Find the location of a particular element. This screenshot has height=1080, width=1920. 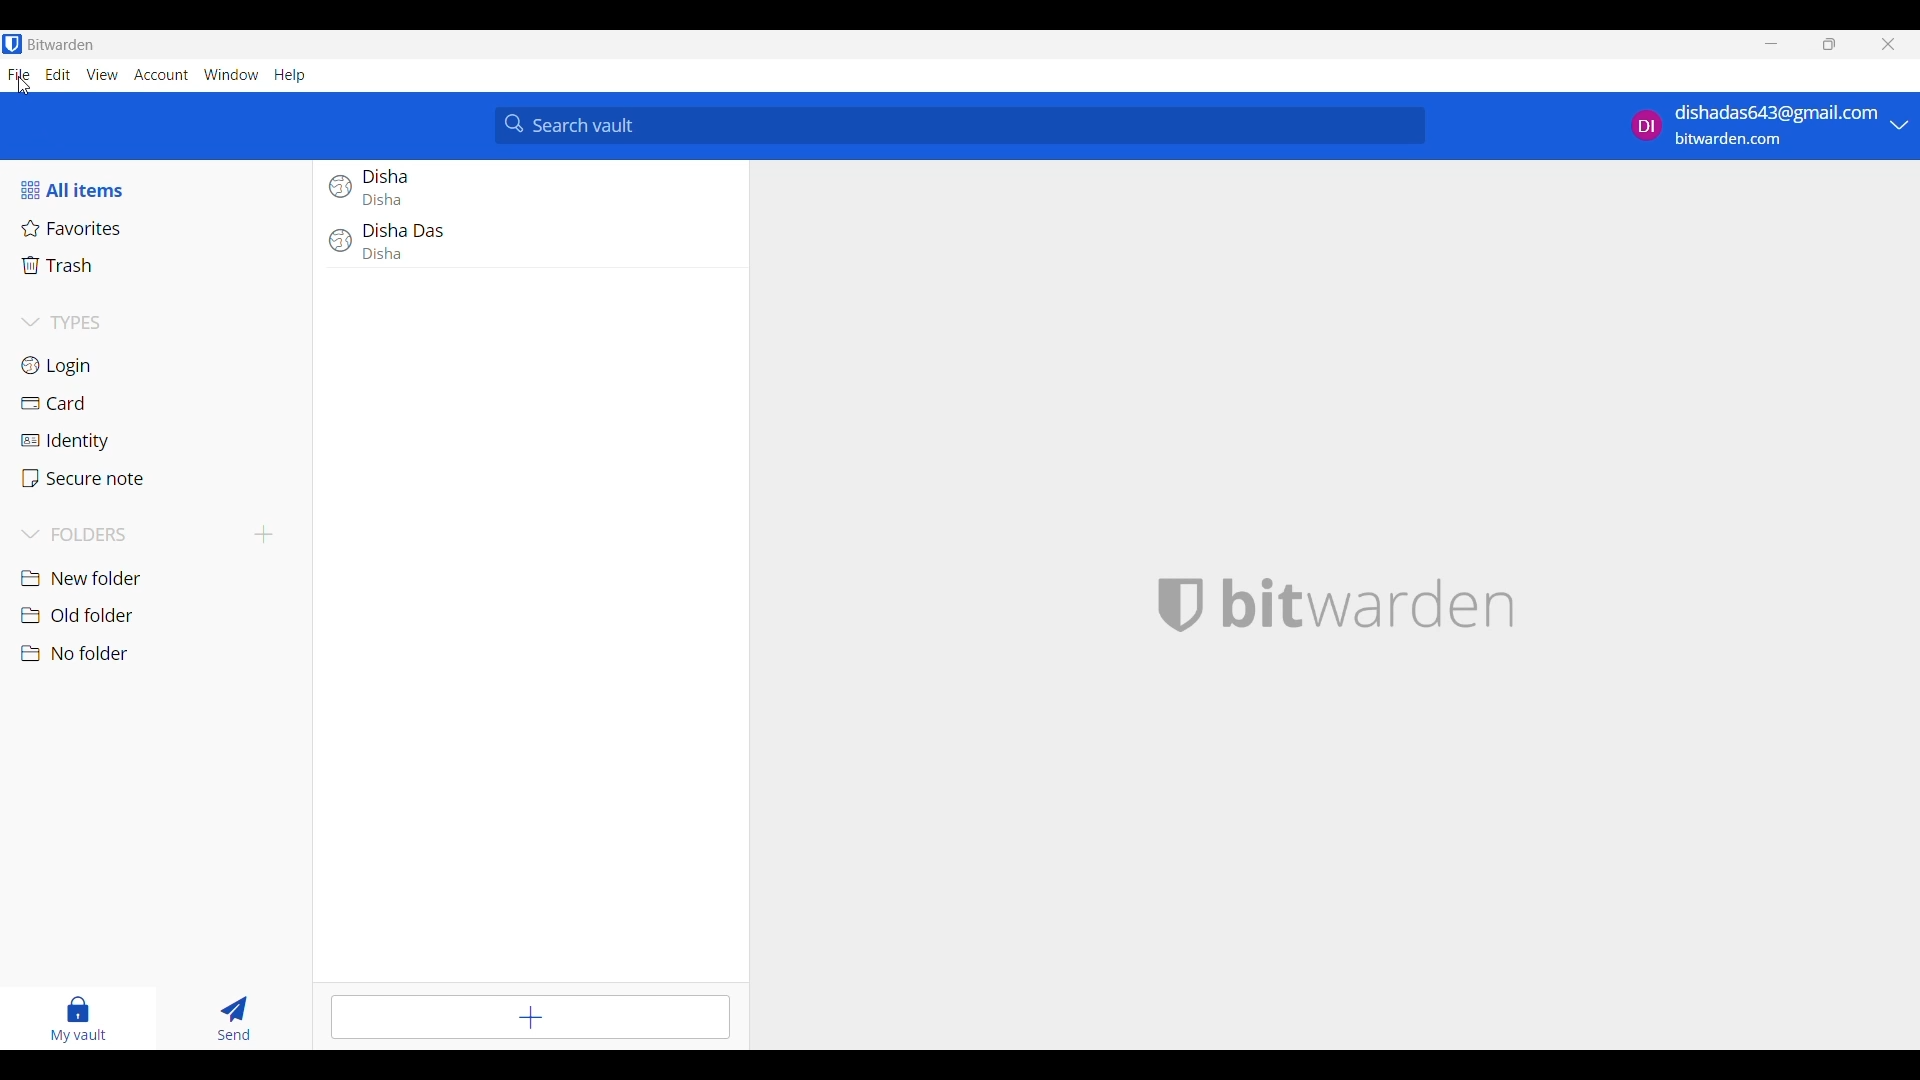

Identity is located at coordinates (160, 442).